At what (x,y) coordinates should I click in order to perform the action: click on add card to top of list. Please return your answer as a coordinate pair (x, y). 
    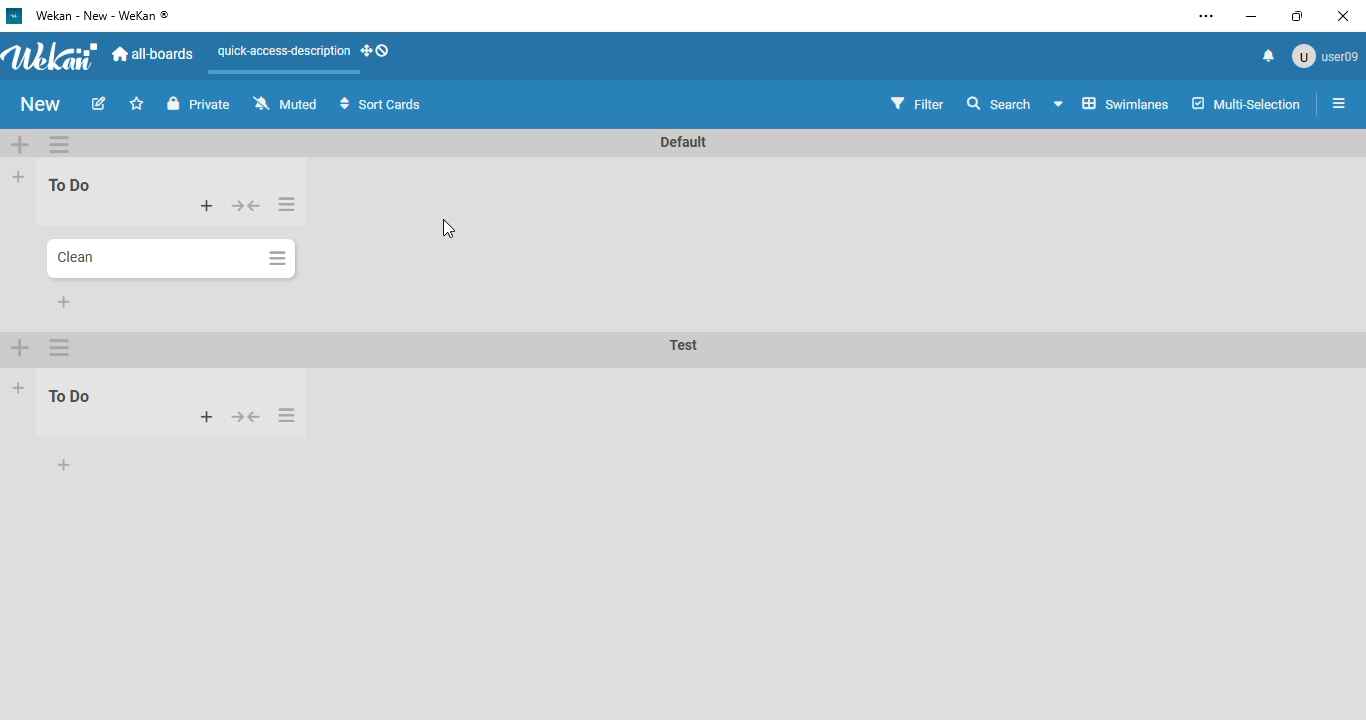
    Looking at the image, I should click on (207, 206).